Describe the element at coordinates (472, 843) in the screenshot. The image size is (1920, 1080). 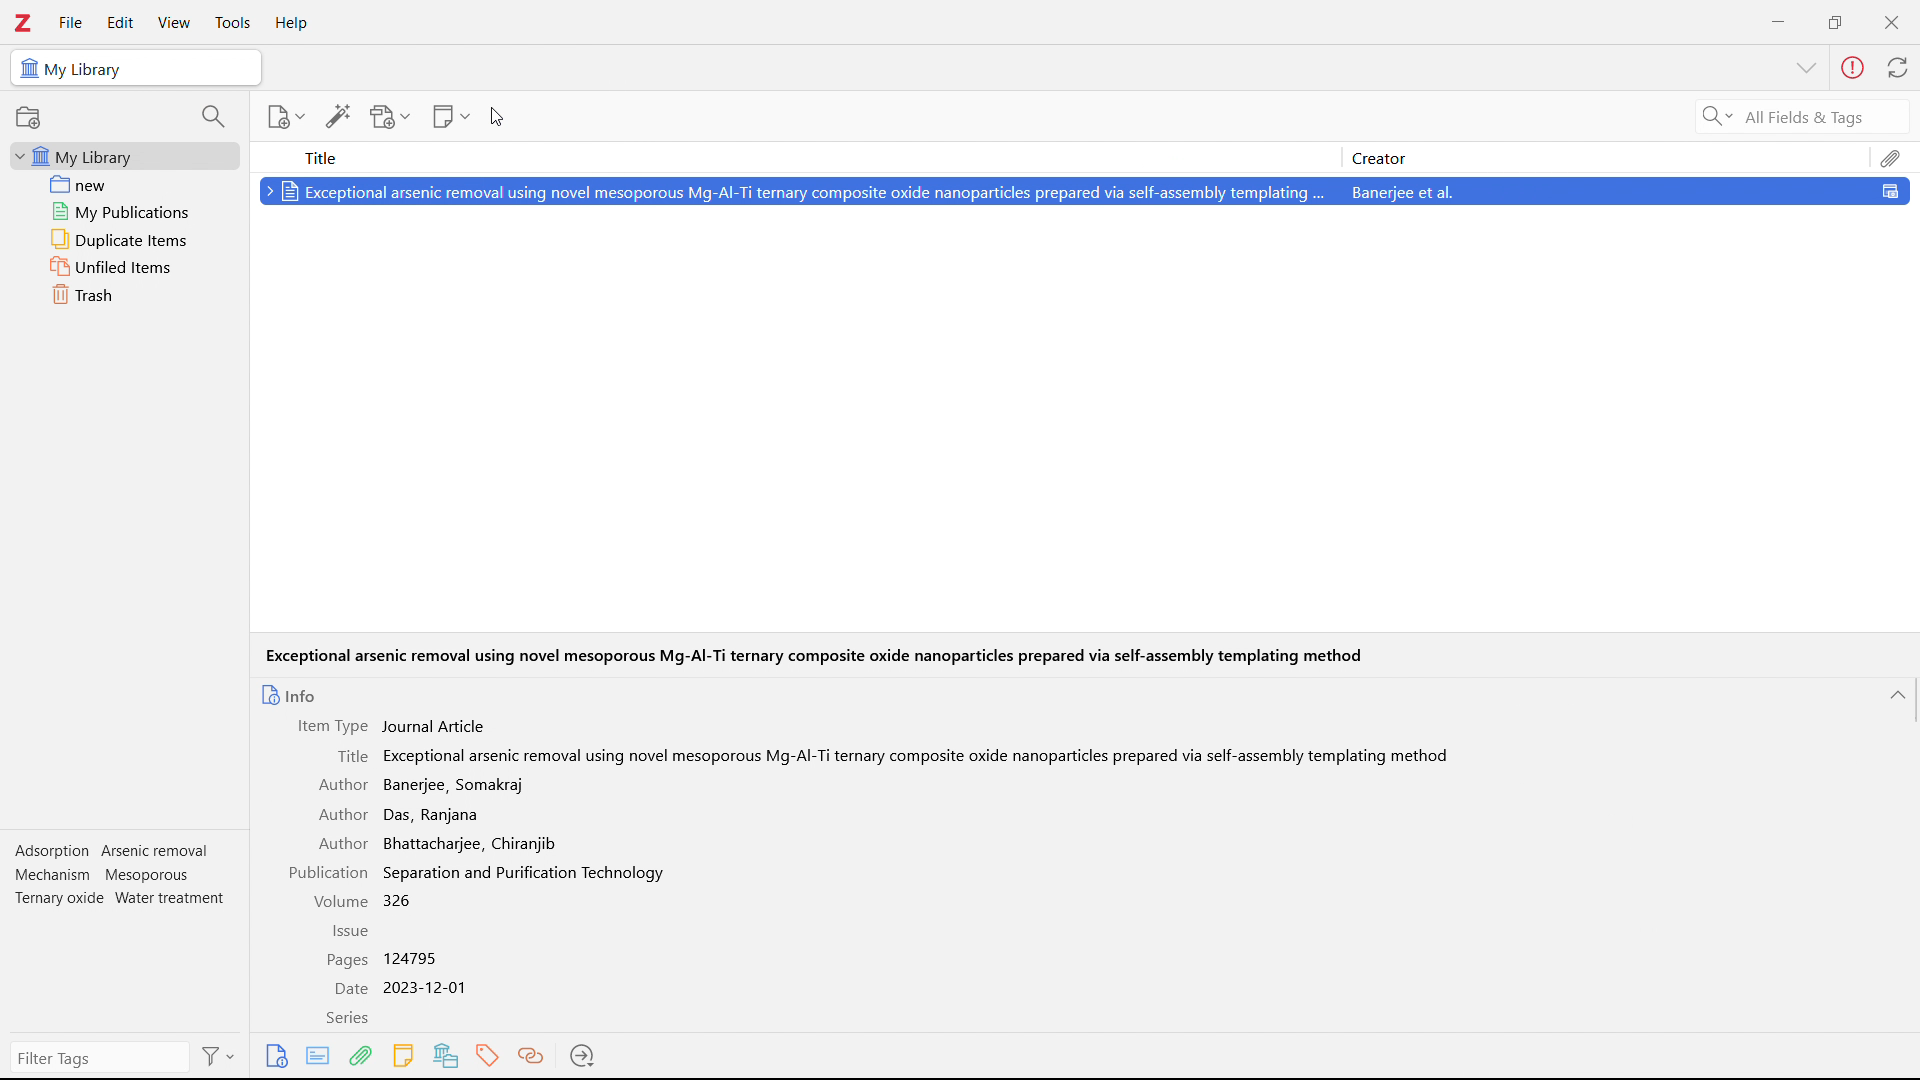
I see `Bhattacharjee, Chiranjib` at that location.